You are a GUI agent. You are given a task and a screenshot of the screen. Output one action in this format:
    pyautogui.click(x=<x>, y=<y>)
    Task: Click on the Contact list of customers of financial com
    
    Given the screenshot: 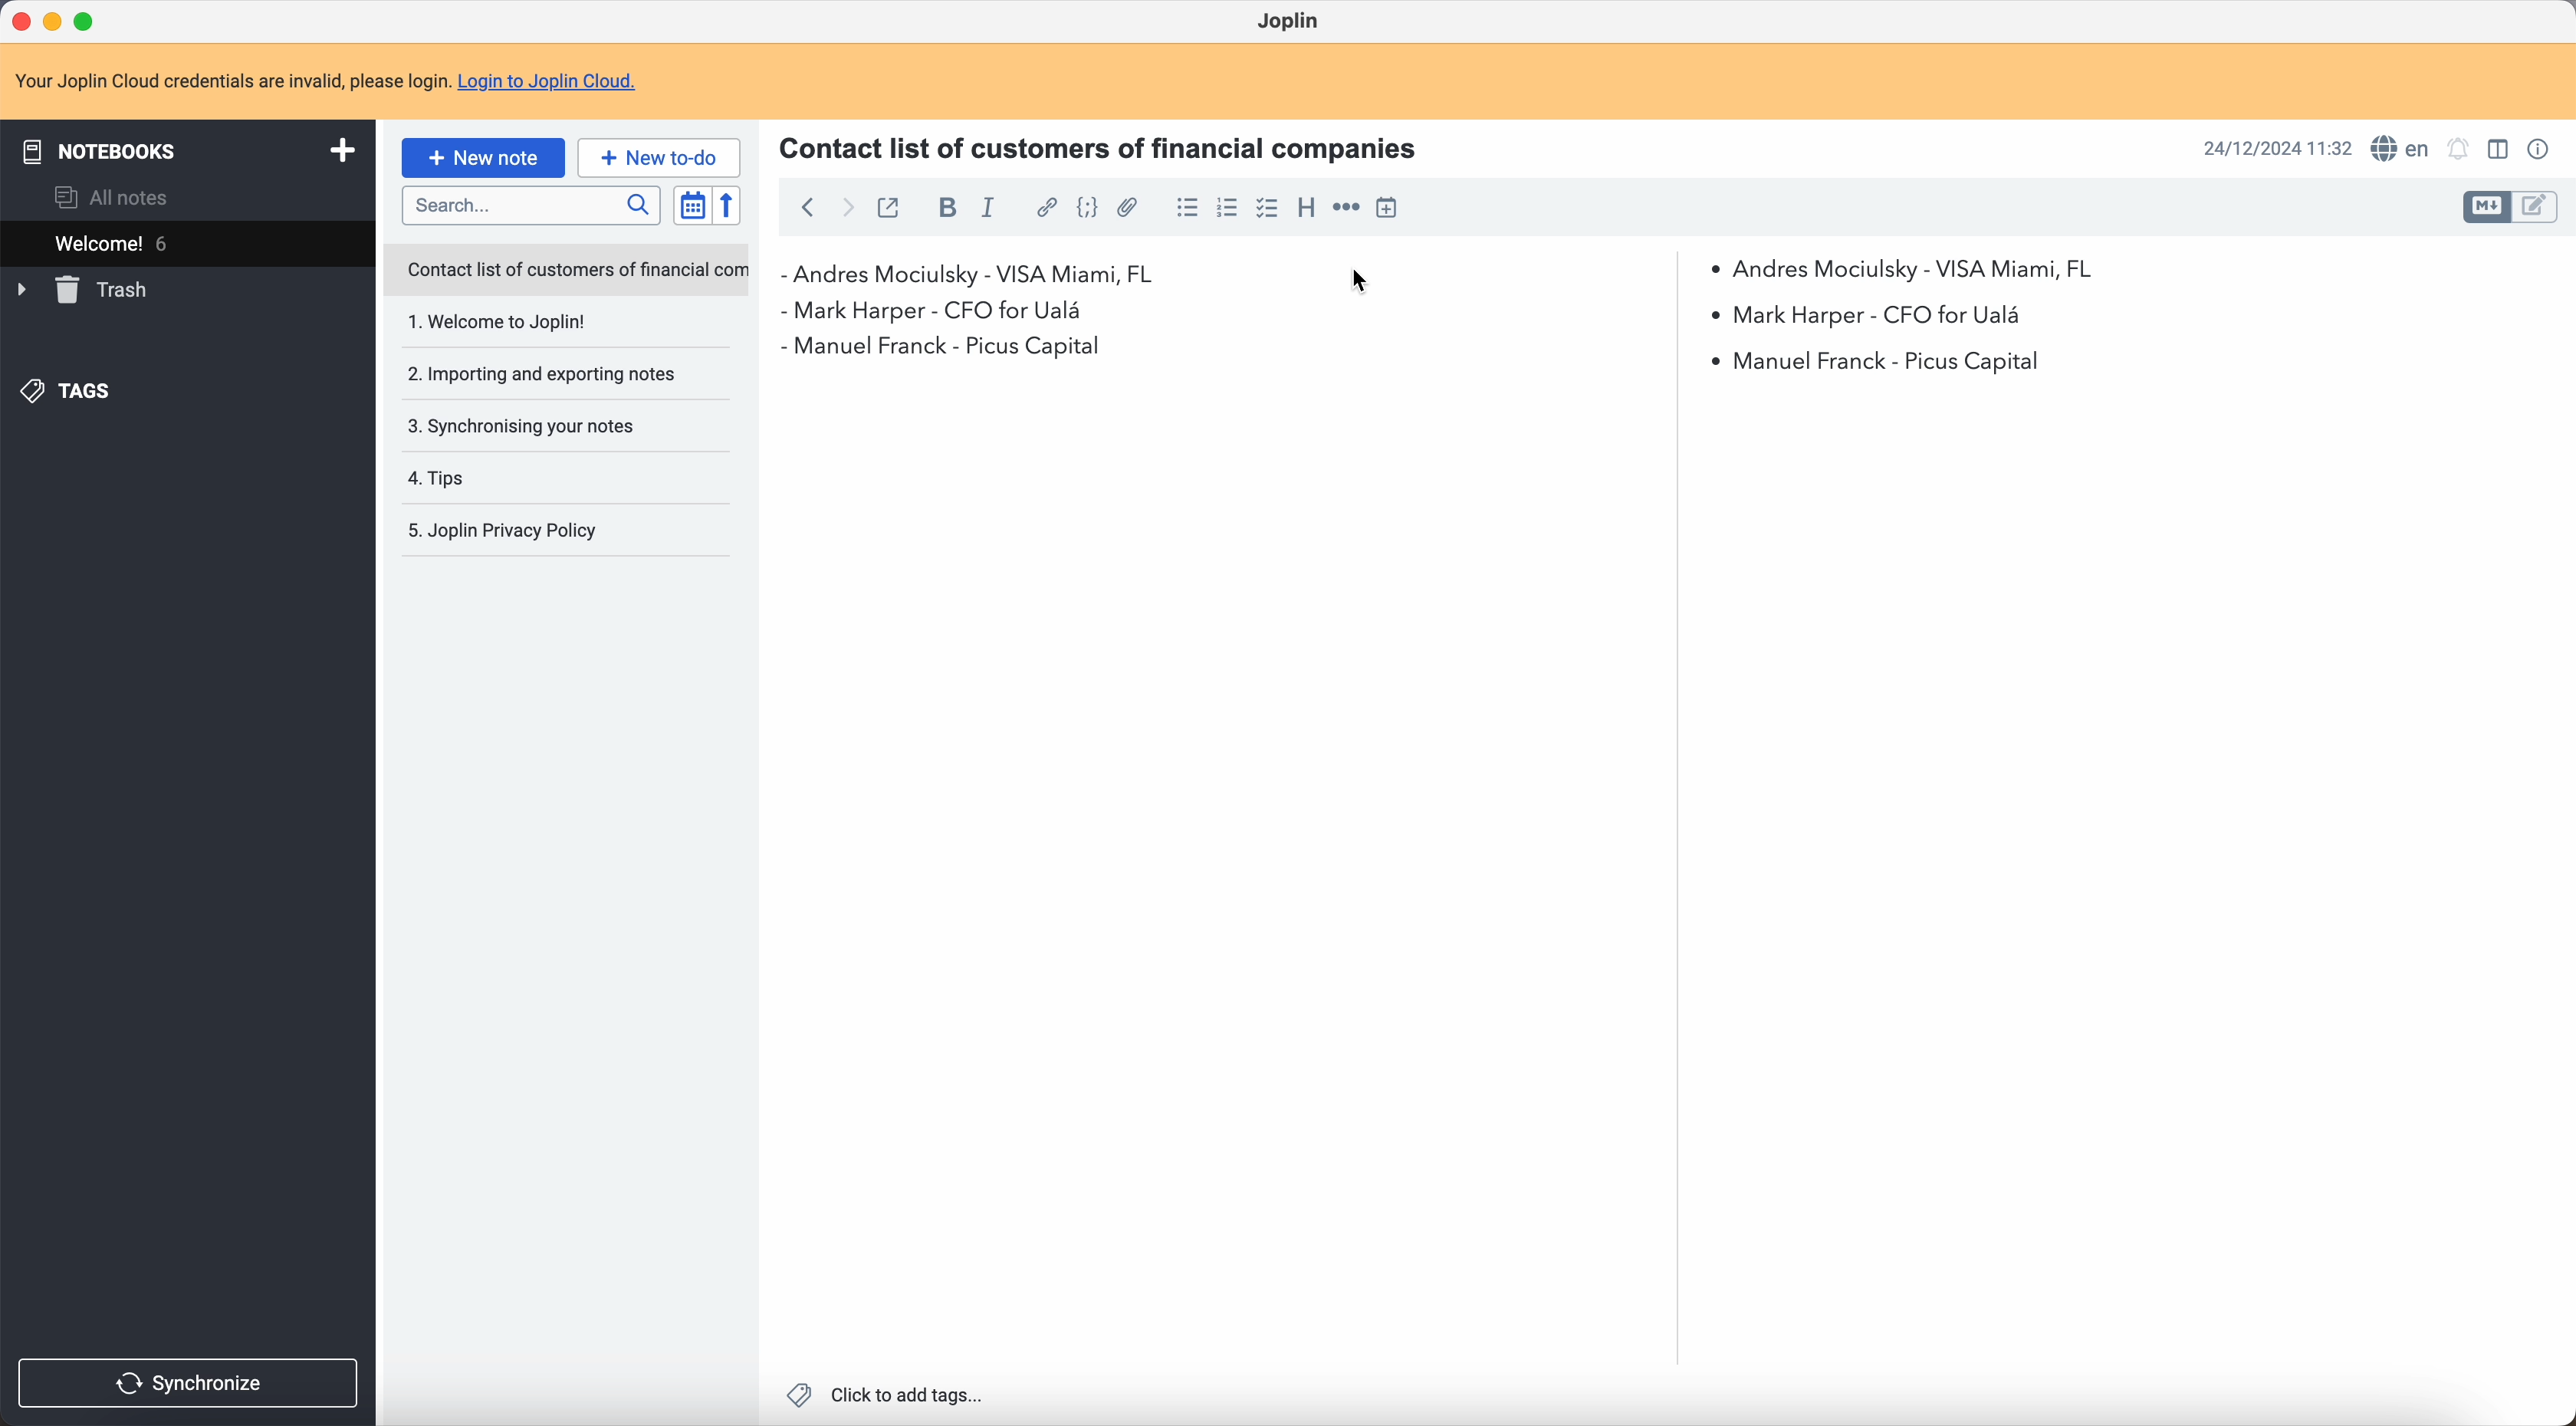 What is the action you would take?
    pyautogui.click(x=575, y=271)
    